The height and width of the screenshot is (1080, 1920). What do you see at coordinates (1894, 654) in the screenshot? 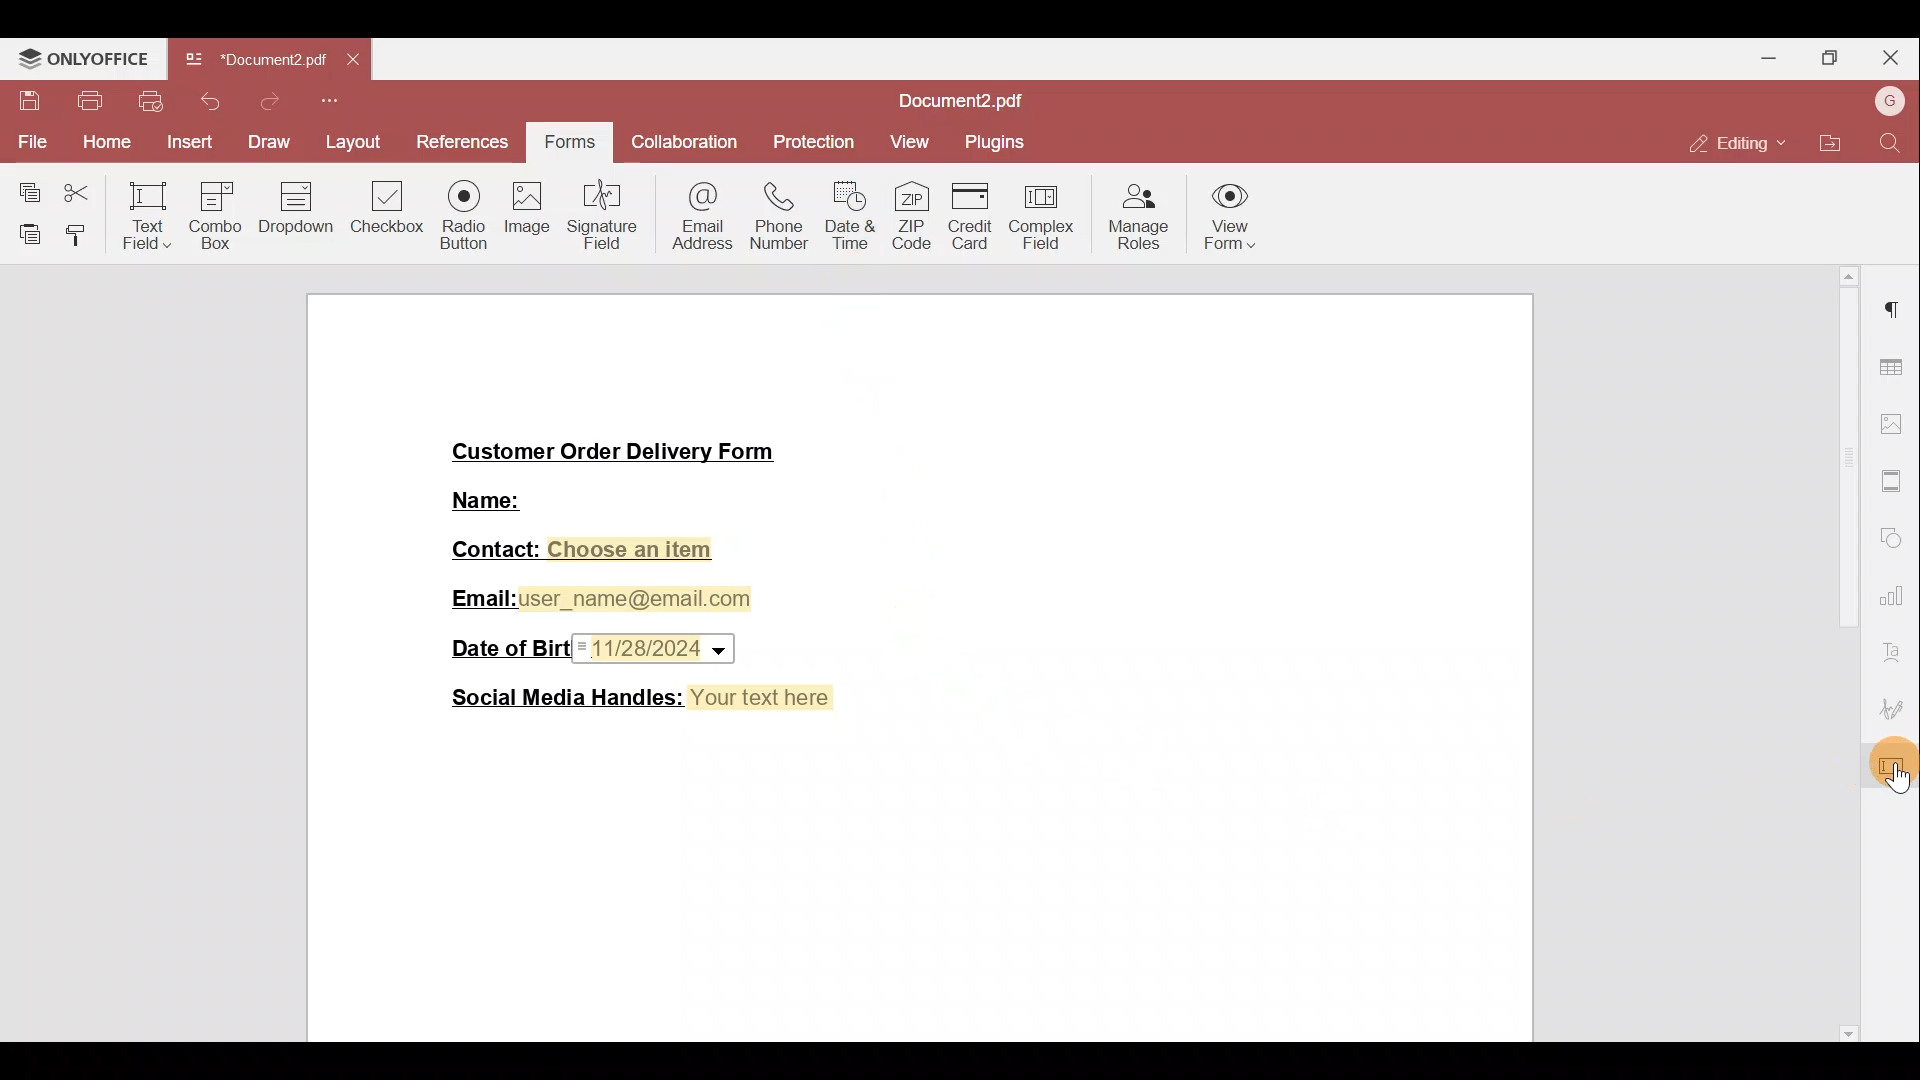
I see `Font settings` at bounding box center [1894, 654].